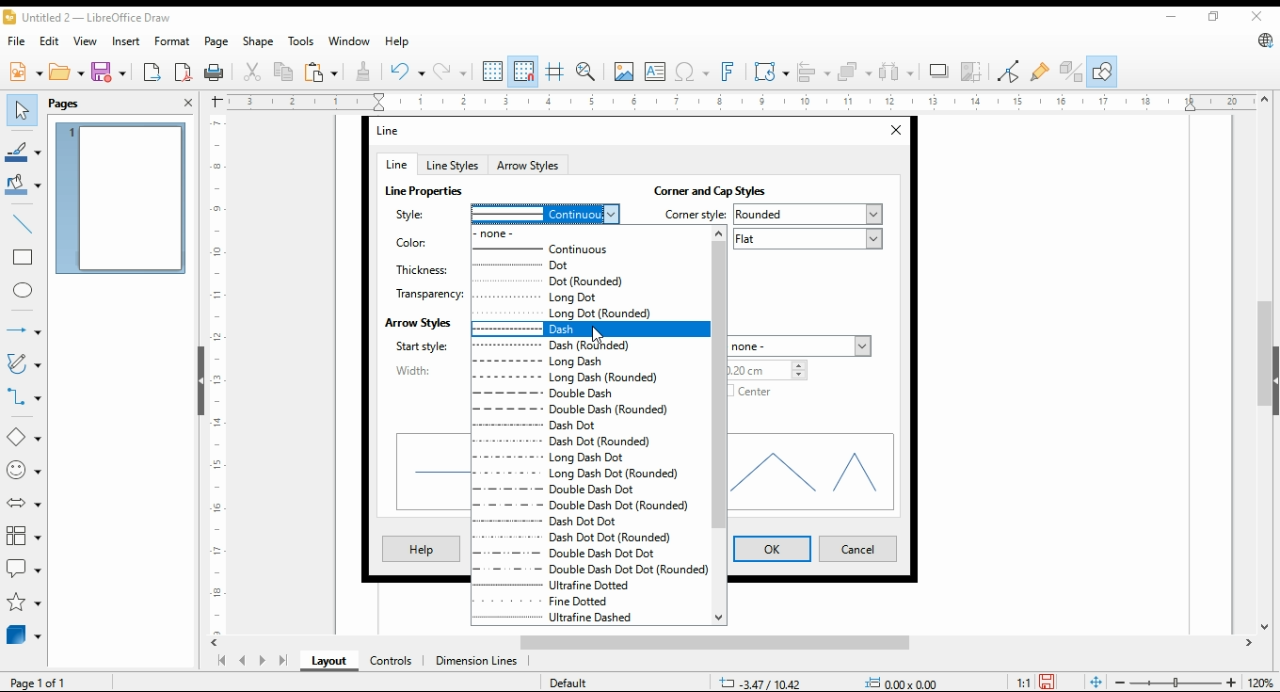  I want to click on help, so click(397, 41).